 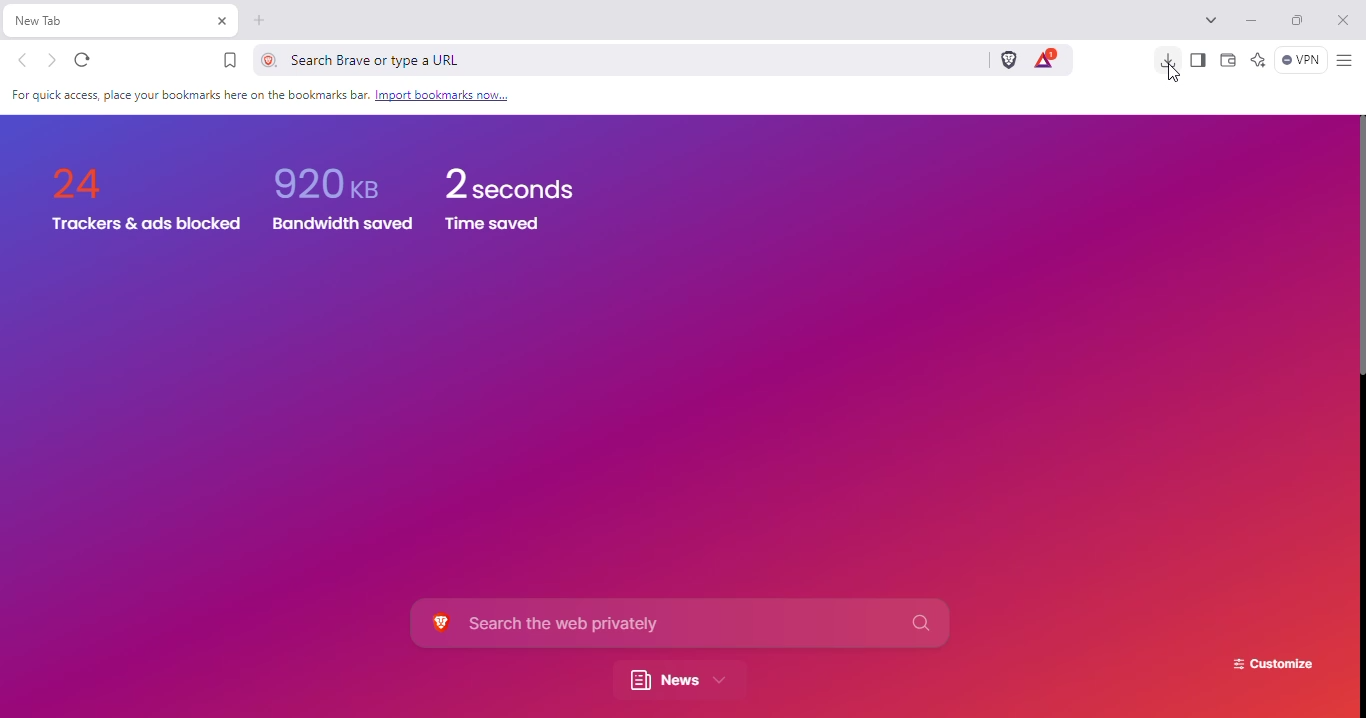 I want to click on close, so click(x=1343, y=20).